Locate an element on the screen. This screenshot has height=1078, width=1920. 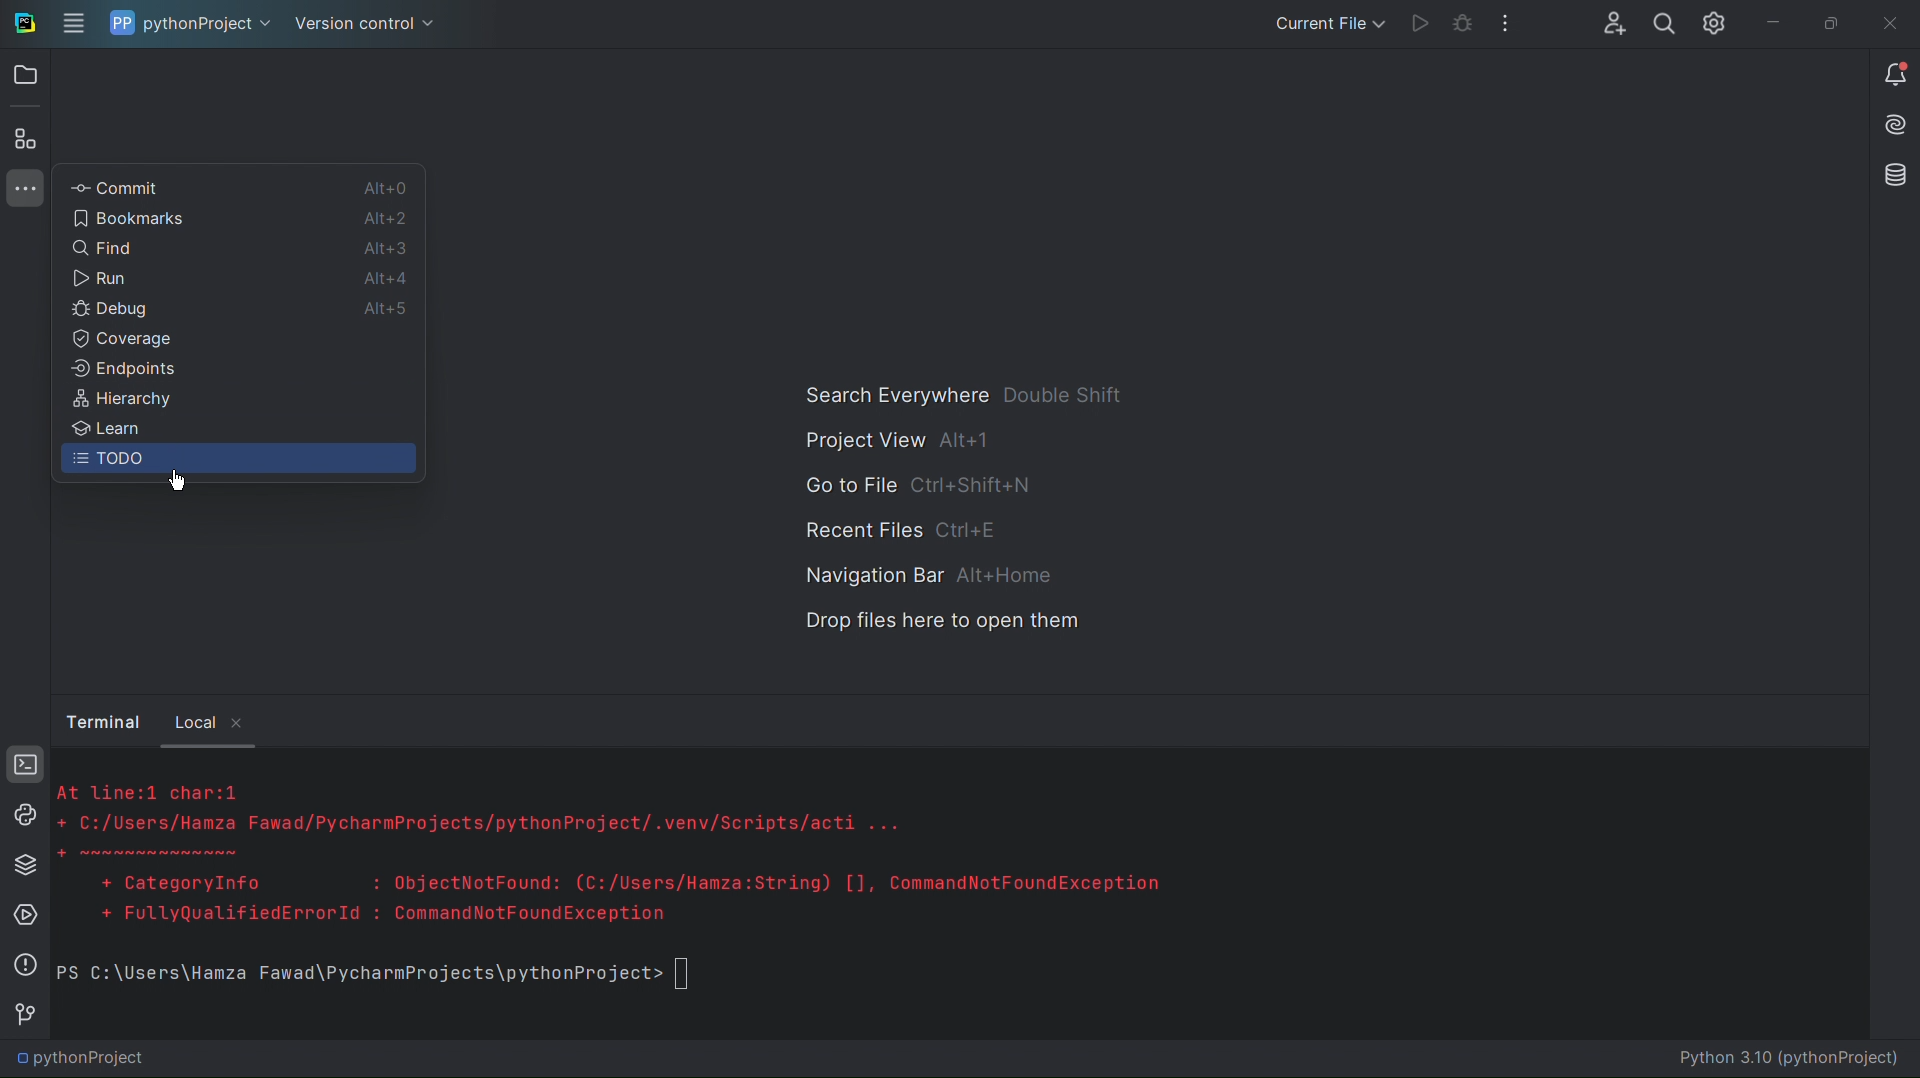
Databases is located at coordinates (1891, 176).